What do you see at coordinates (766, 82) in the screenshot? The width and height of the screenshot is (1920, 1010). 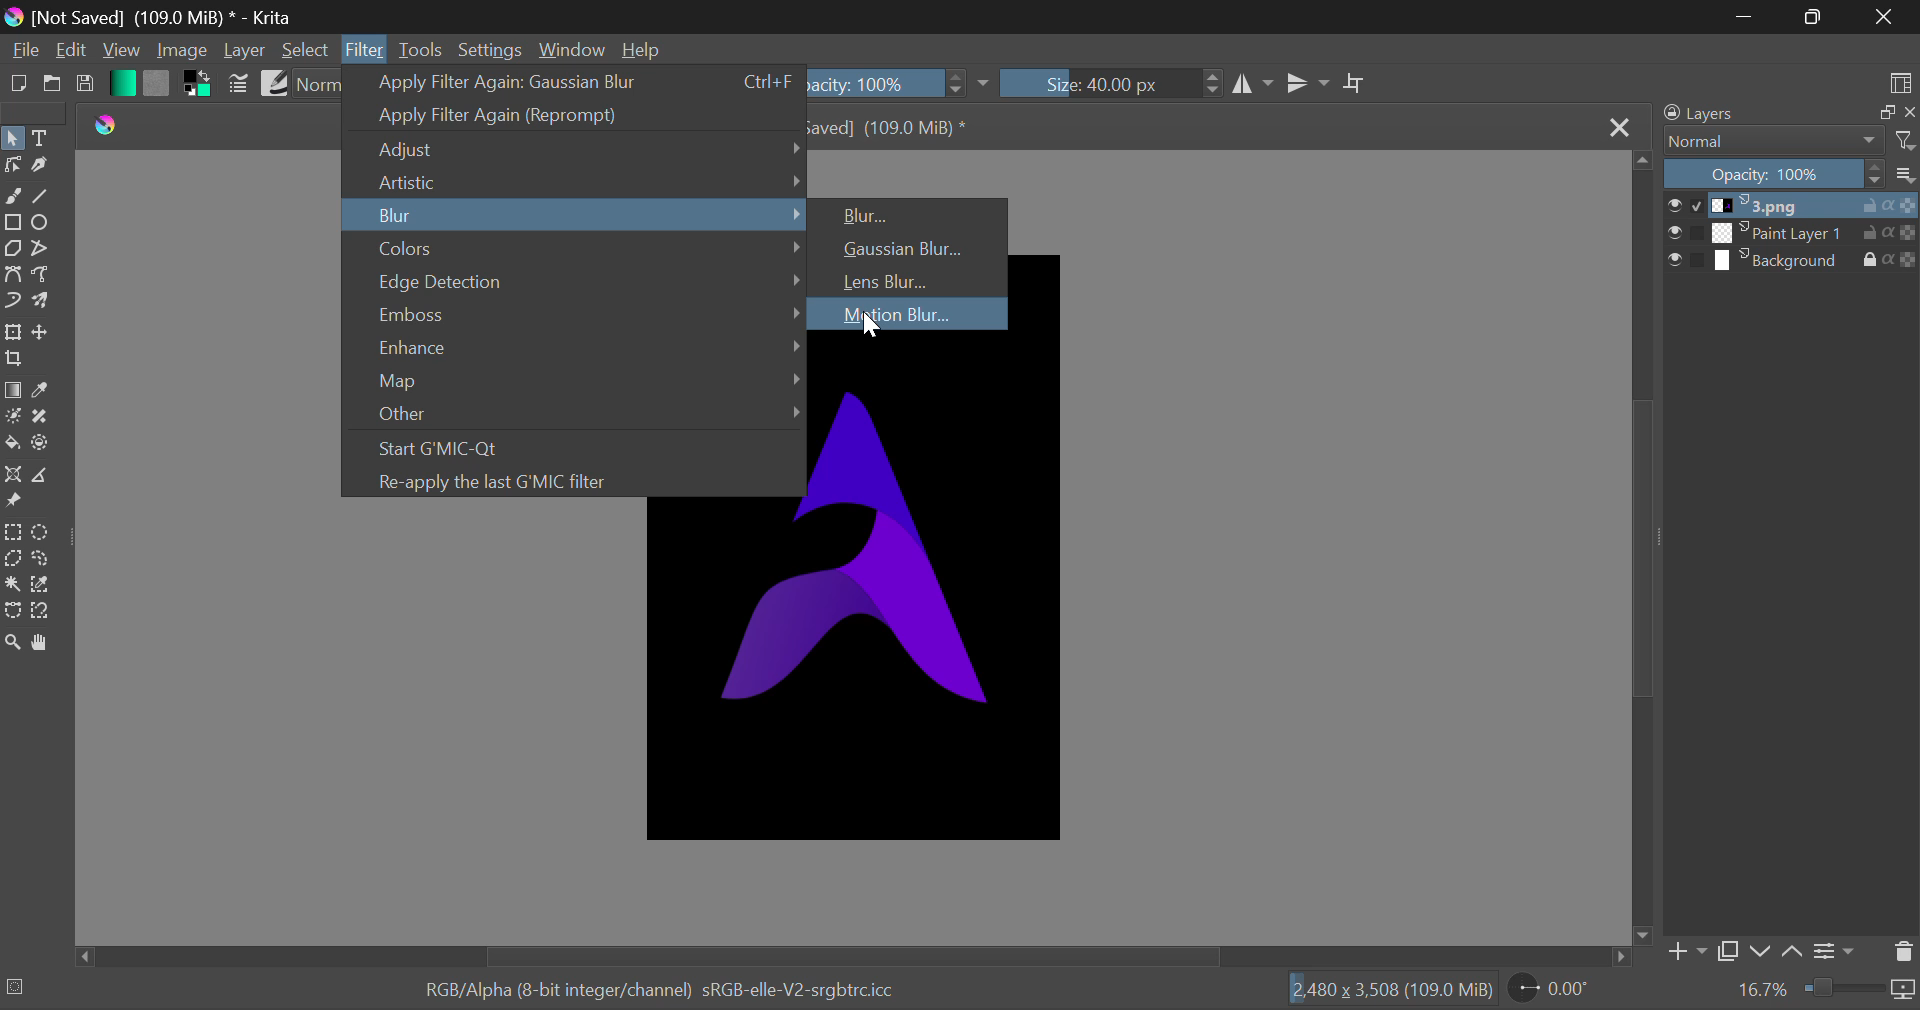 I see `Ctrl+F` at bounding box center [766, 82].